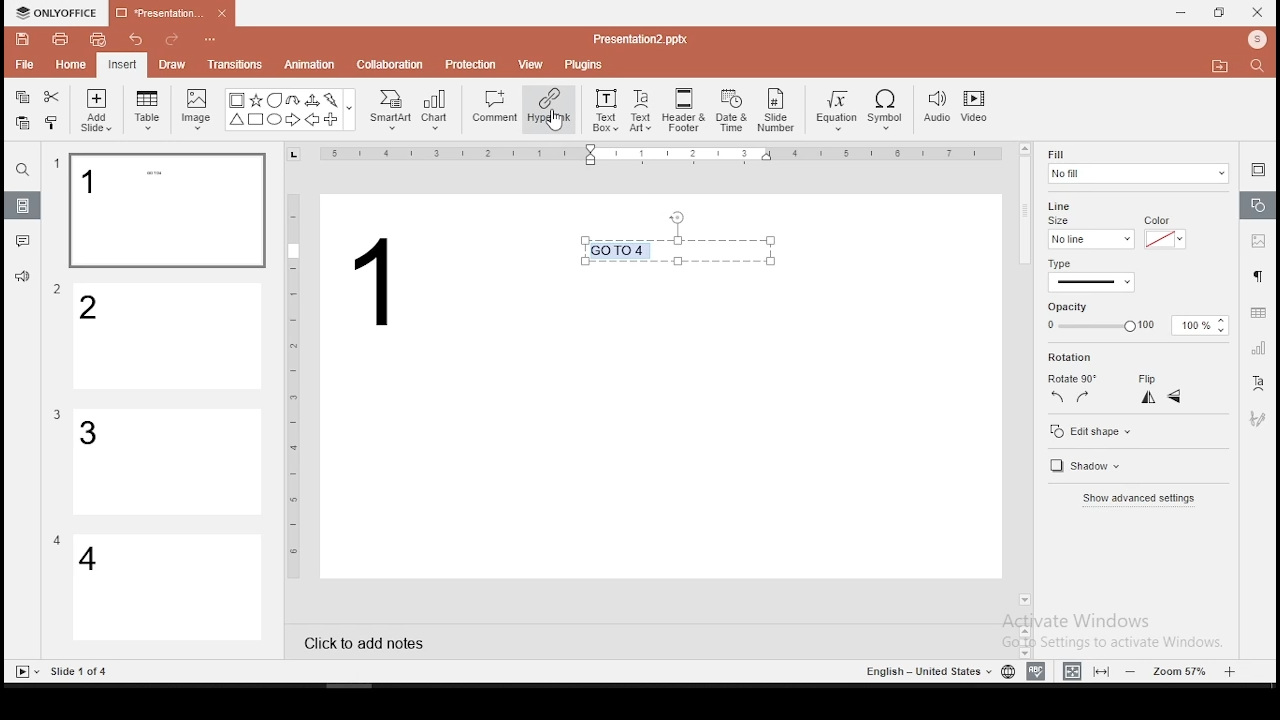  What do you see at coordinates (274, 100) in the screenshot?
I see `Bubble` at bounding box center [274, 100].